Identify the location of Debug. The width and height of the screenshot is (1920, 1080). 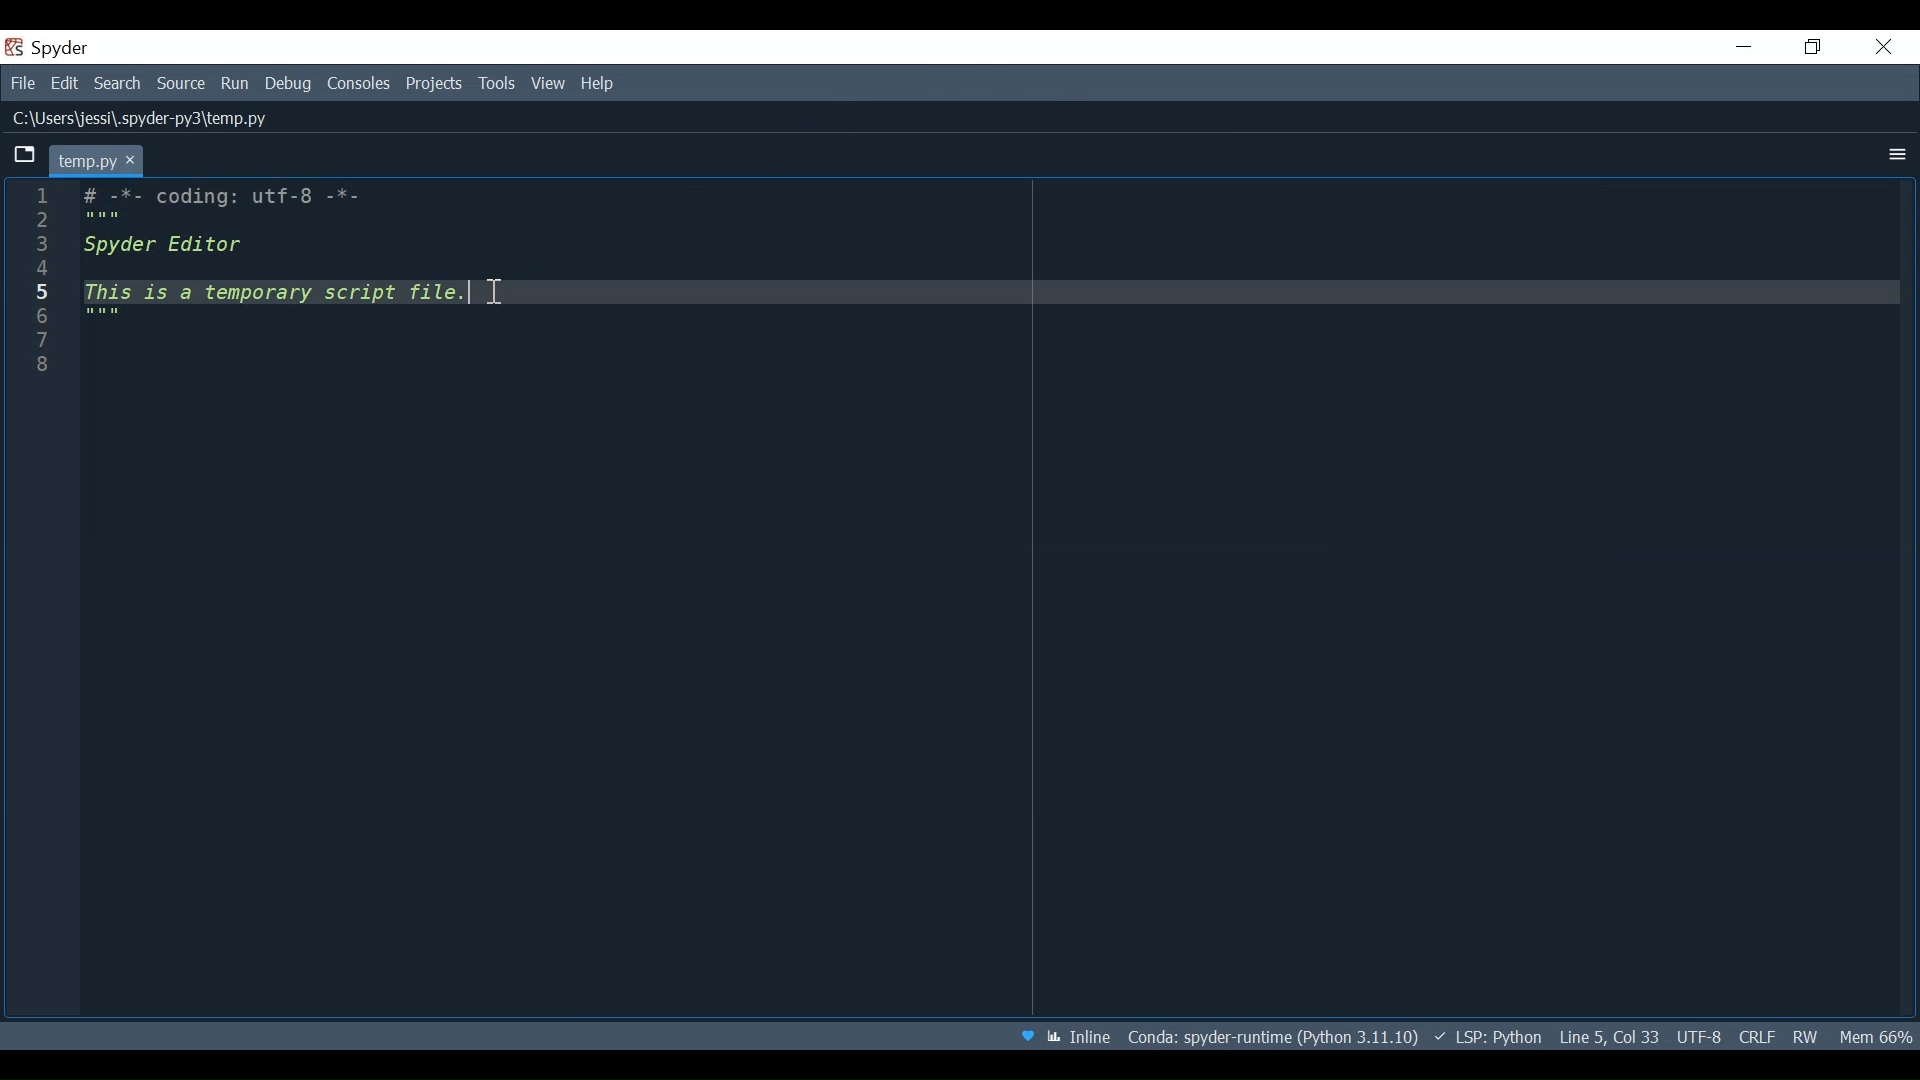
(291, 84).